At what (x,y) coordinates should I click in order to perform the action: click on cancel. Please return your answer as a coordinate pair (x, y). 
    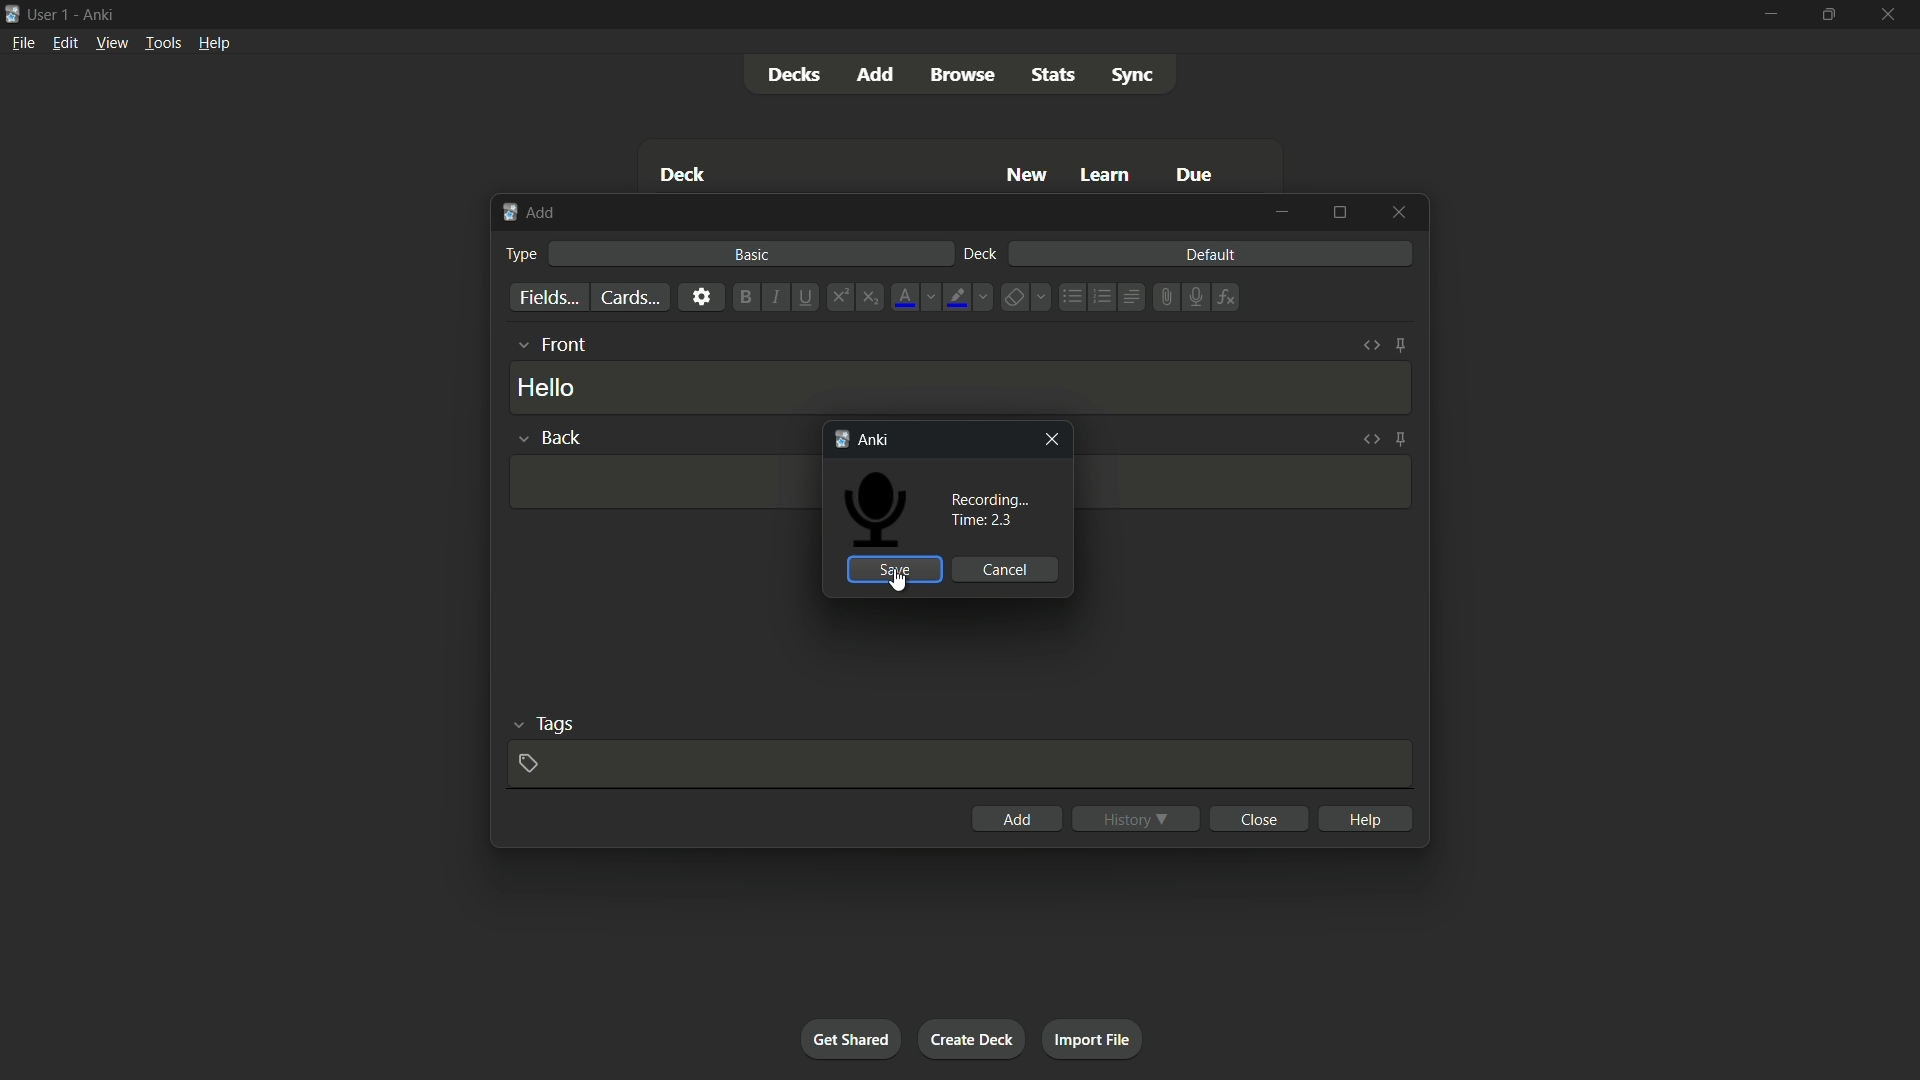
    Looking at the image, I should click on (1006, 569).